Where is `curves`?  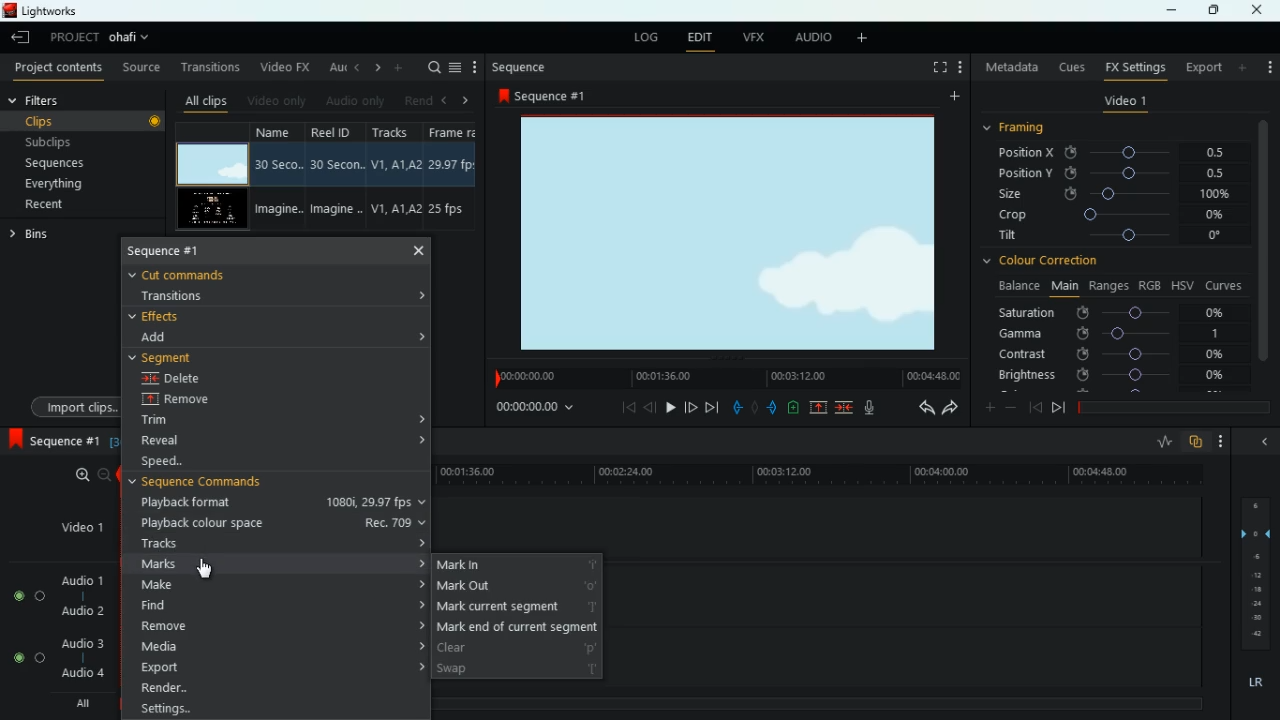 curves is located at coordinates (1224, 285).